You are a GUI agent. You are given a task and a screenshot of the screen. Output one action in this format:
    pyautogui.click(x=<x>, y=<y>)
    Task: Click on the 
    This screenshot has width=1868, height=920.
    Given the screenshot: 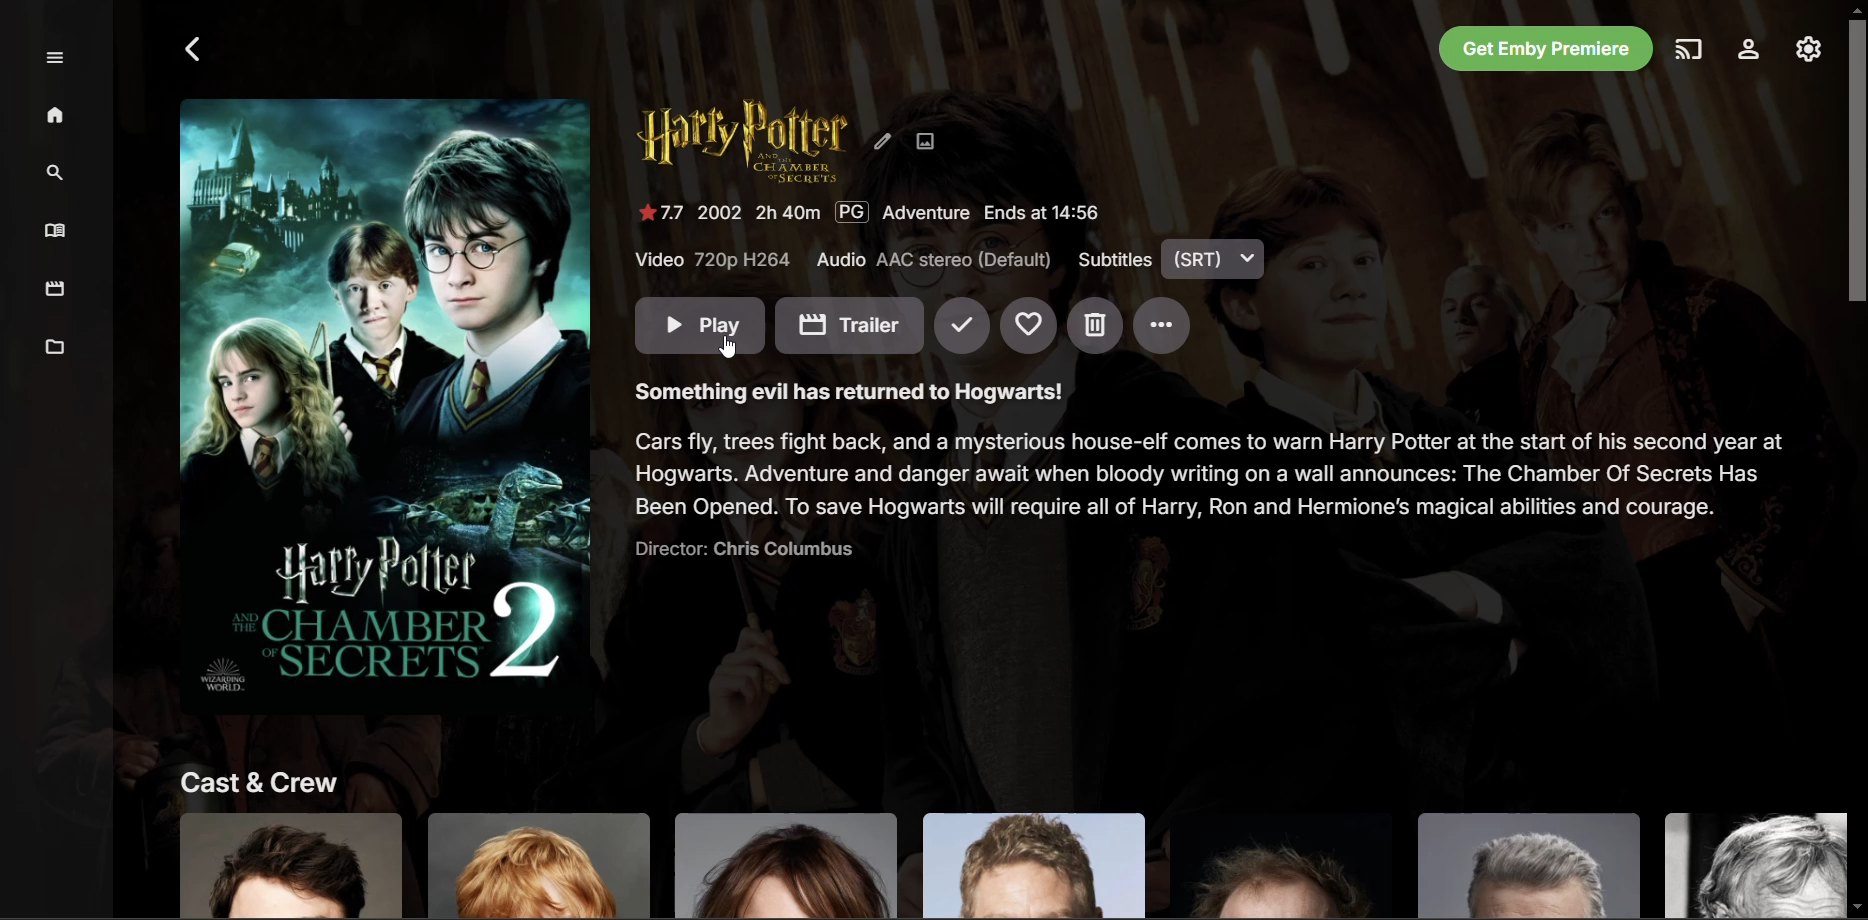 What is the action you would take?
    pyautogui.click(x=1205, y=472)
    